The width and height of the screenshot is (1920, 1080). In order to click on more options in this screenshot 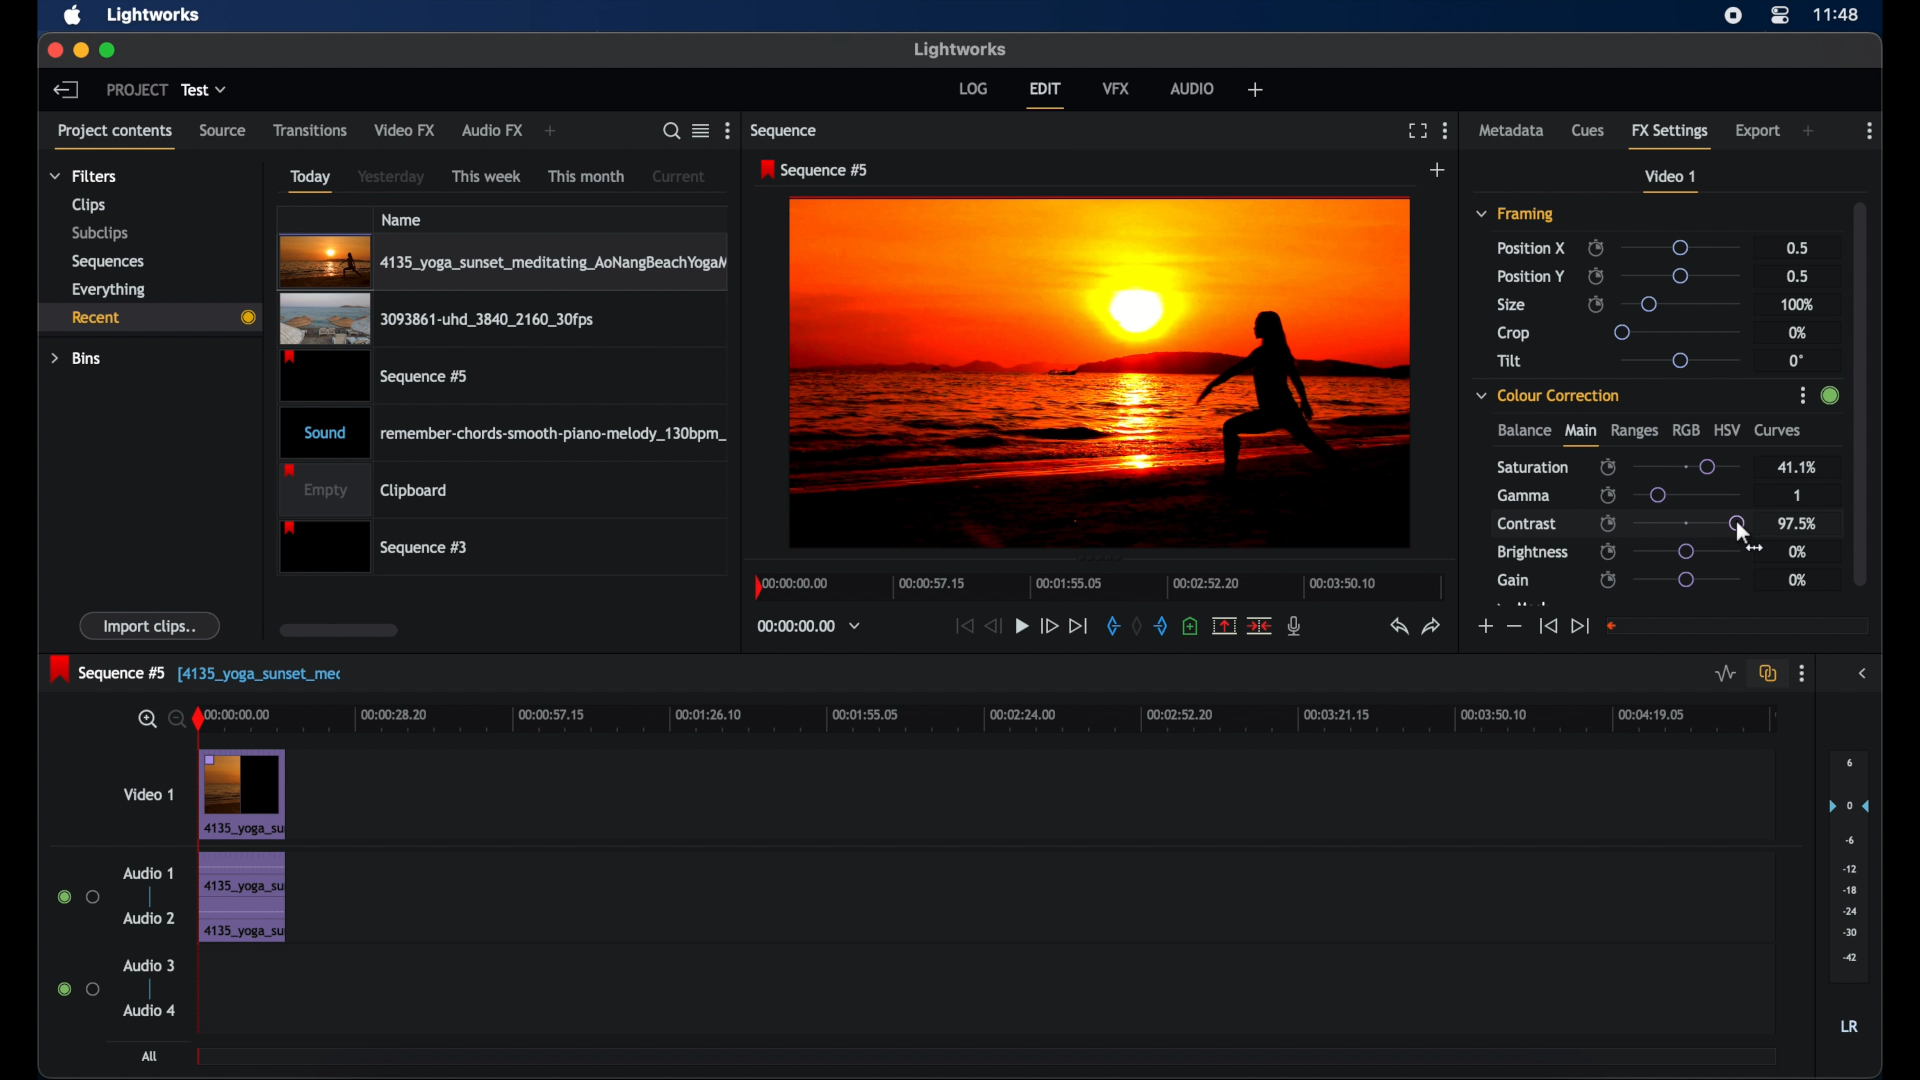, I will do `click(727, 131)`.